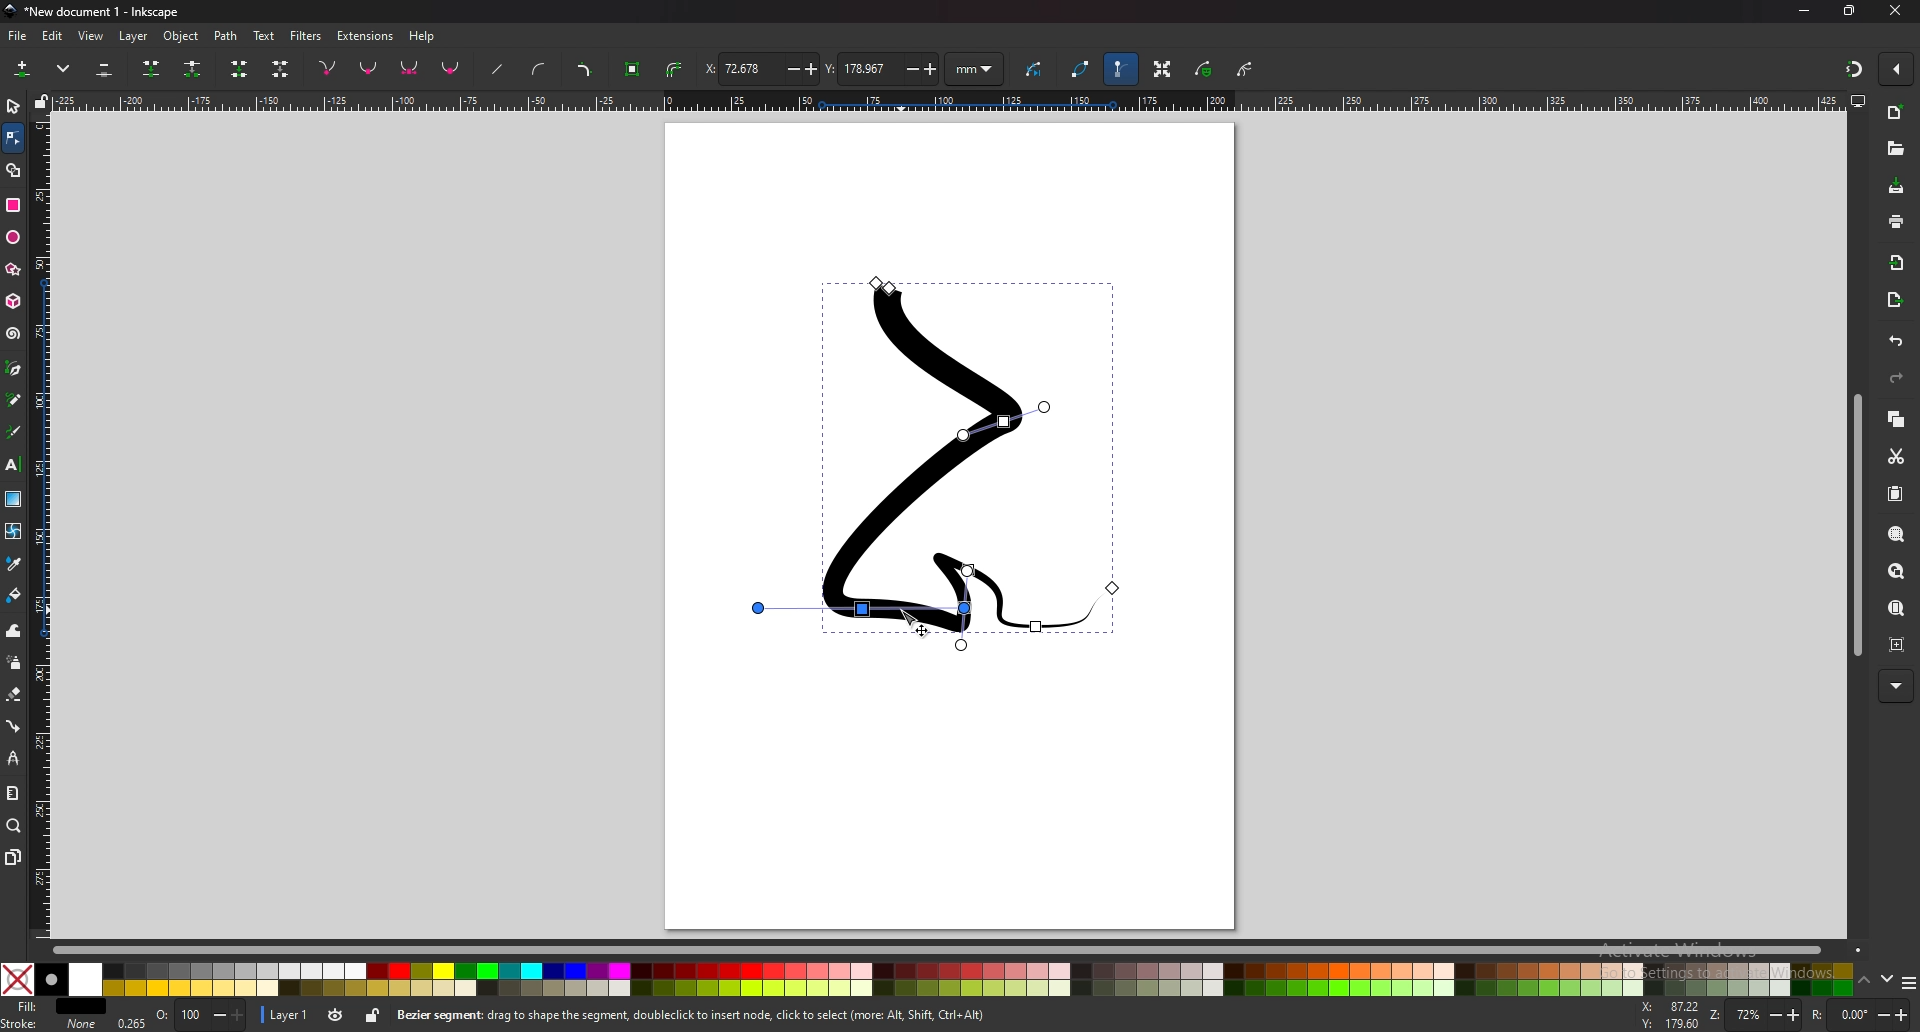 The height and width of the screenshot is (1032, 1920). Describe the element at coordinates (761, 68) in the screenshot. I see `x coordinates` at that location.